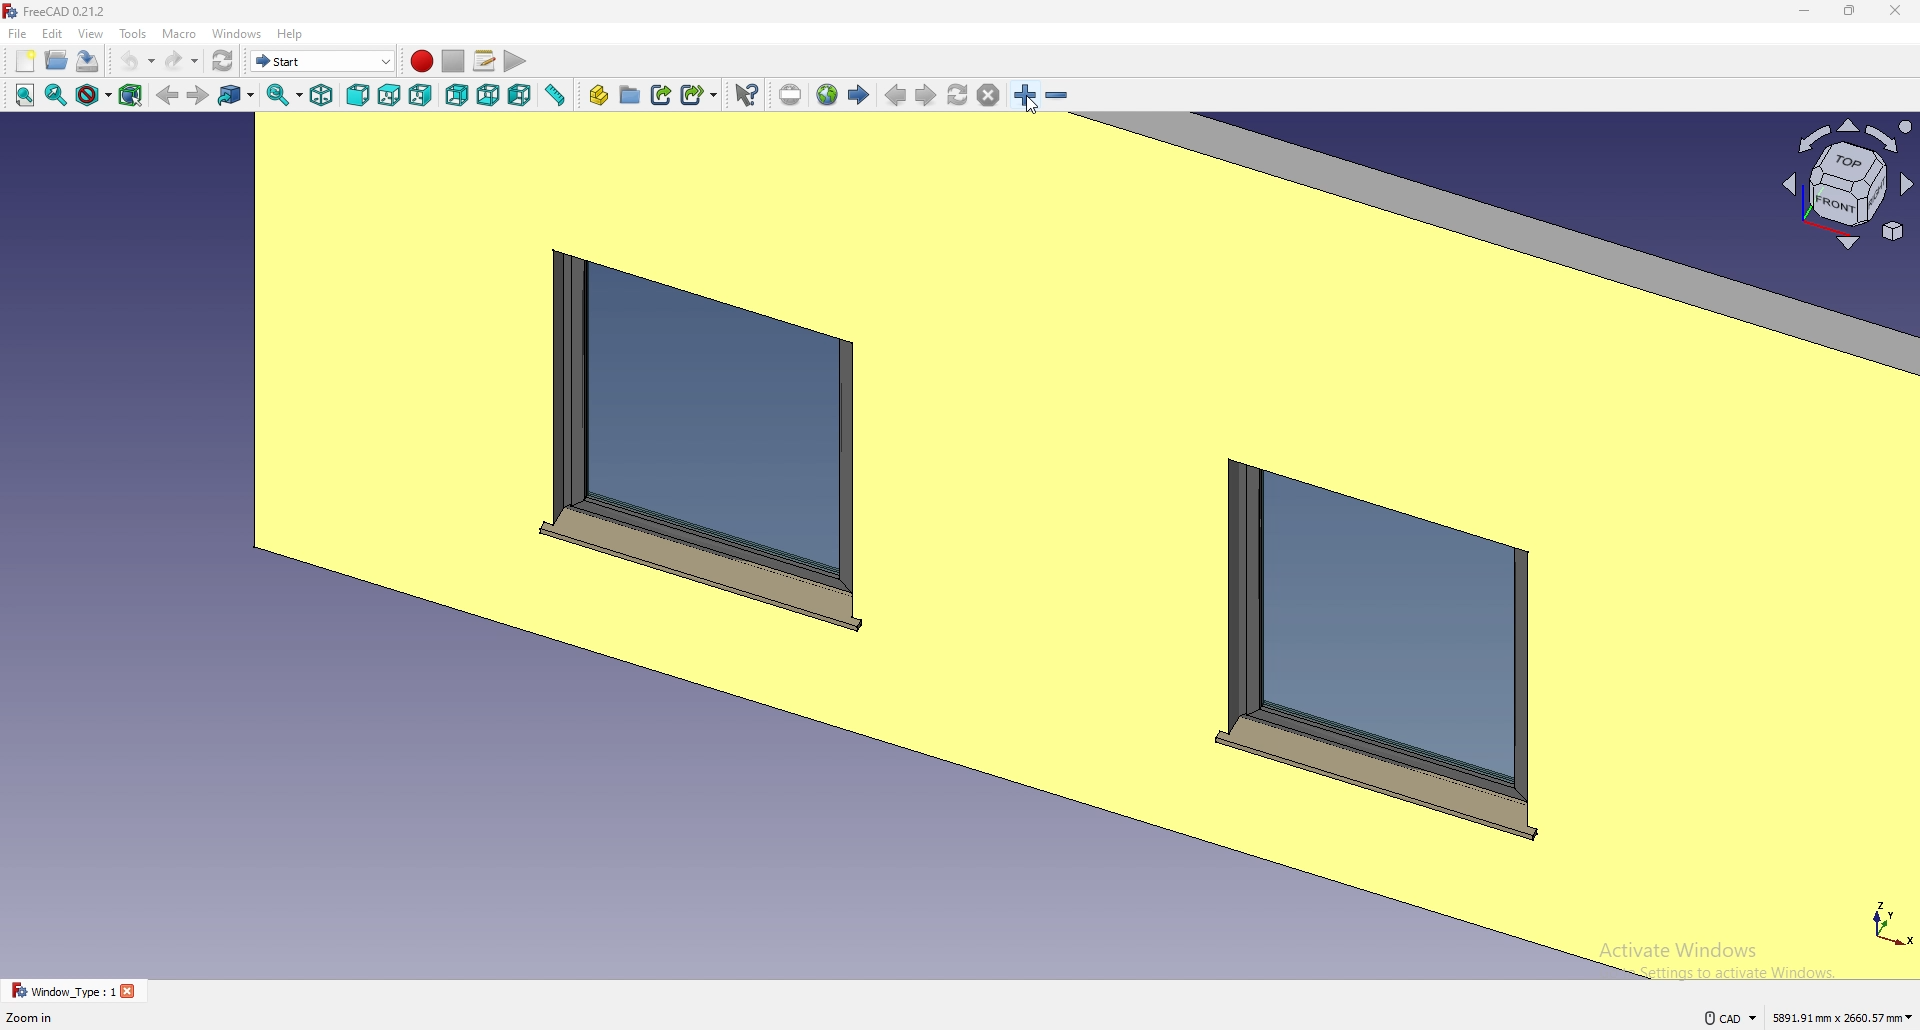 The image size is (1920, 1030). I want to click on make sub link, so click(700, 95).